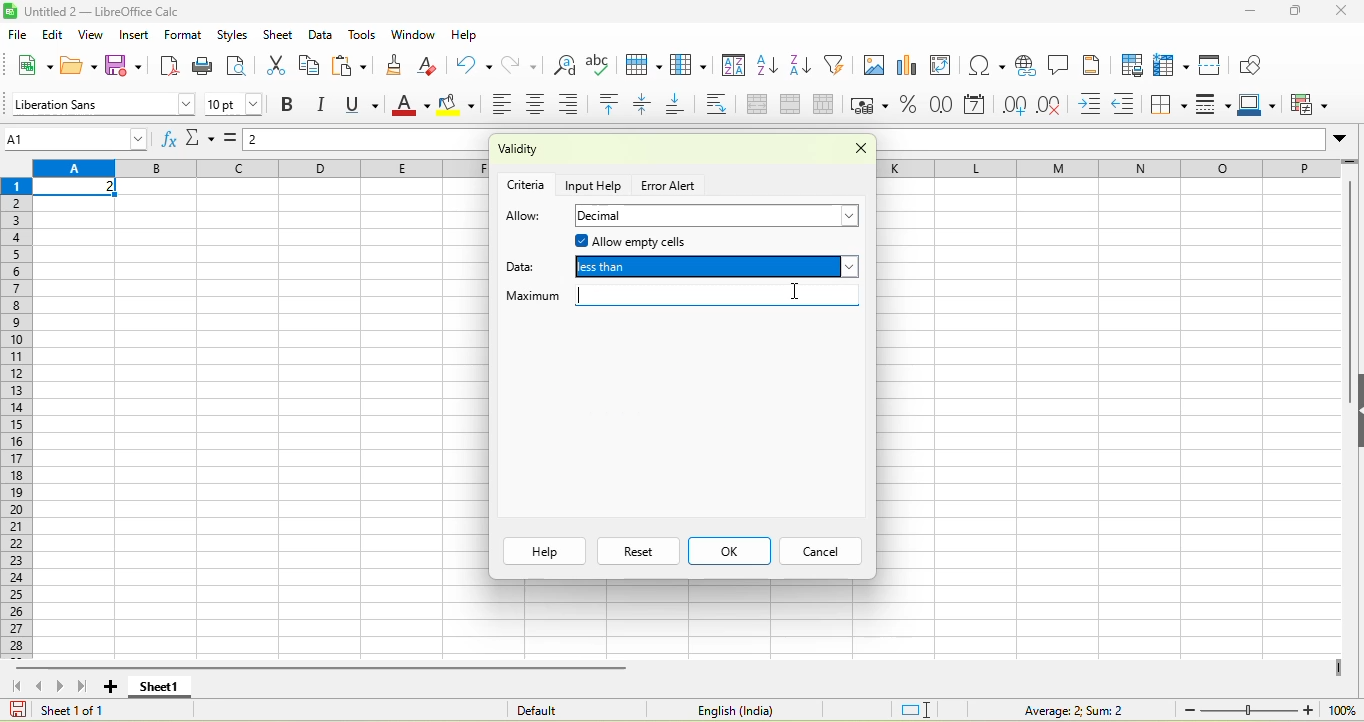 Image resolution: width=1364 pixels, height=722 pixels. Describe the element at coordinates (723, 105) in the screenshot. I see `wrap` at that location.